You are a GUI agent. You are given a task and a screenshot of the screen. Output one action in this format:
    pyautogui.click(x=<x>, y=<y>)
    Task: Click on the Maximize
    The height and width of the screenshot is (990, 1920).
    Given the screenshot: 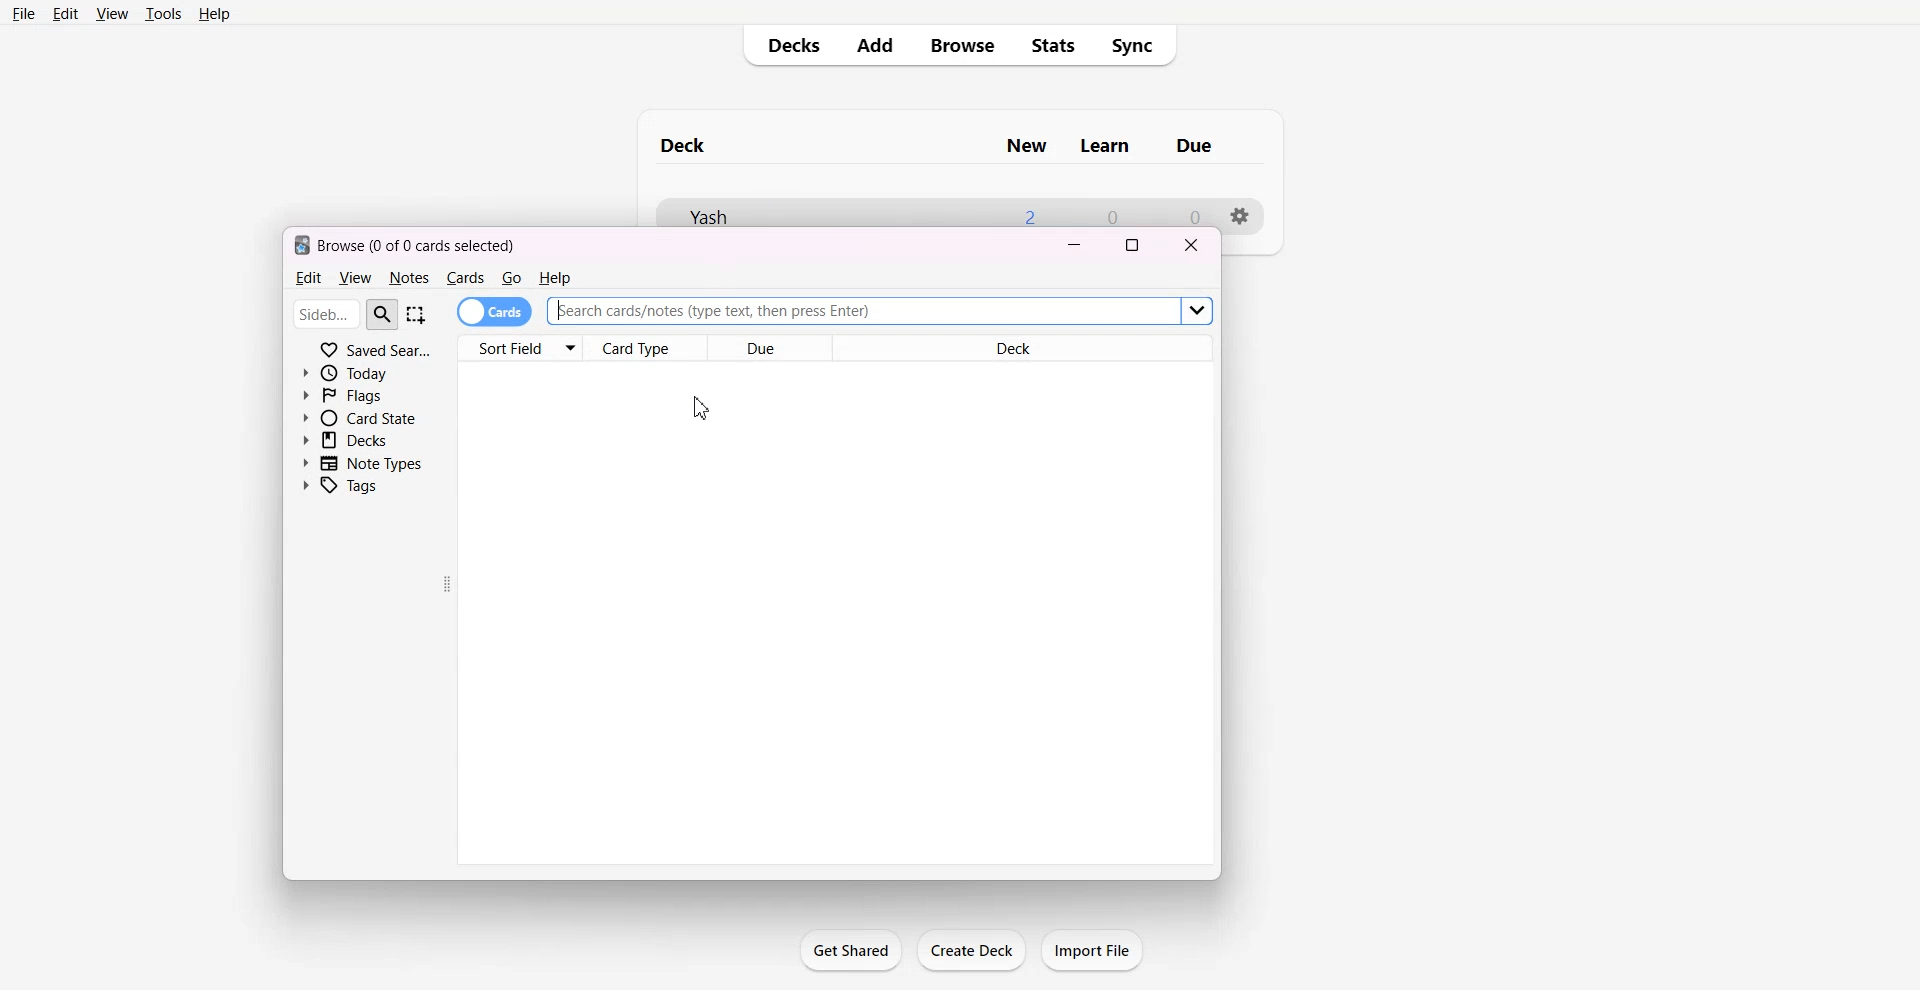 What is the action you would take?
    pyautogui.click(x=1132, y=243)
    